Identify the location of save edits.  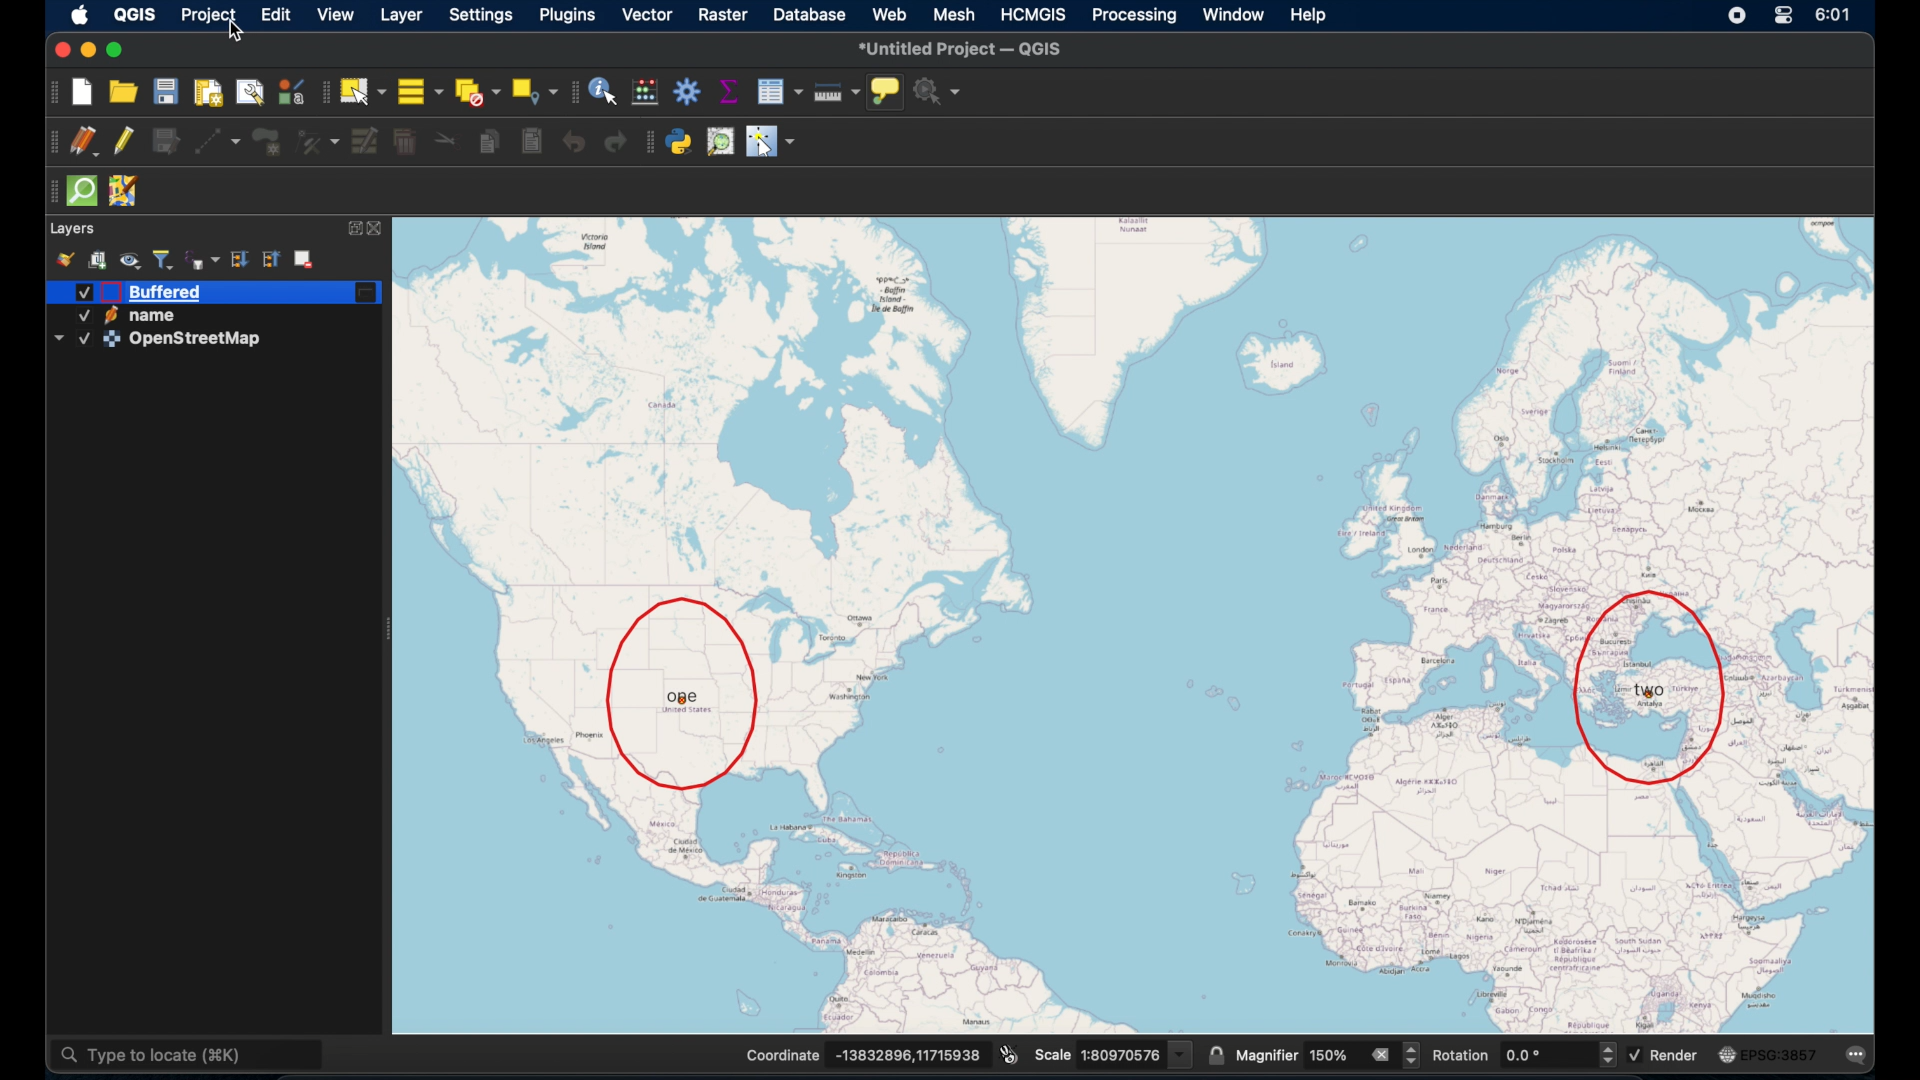
(163, 141).